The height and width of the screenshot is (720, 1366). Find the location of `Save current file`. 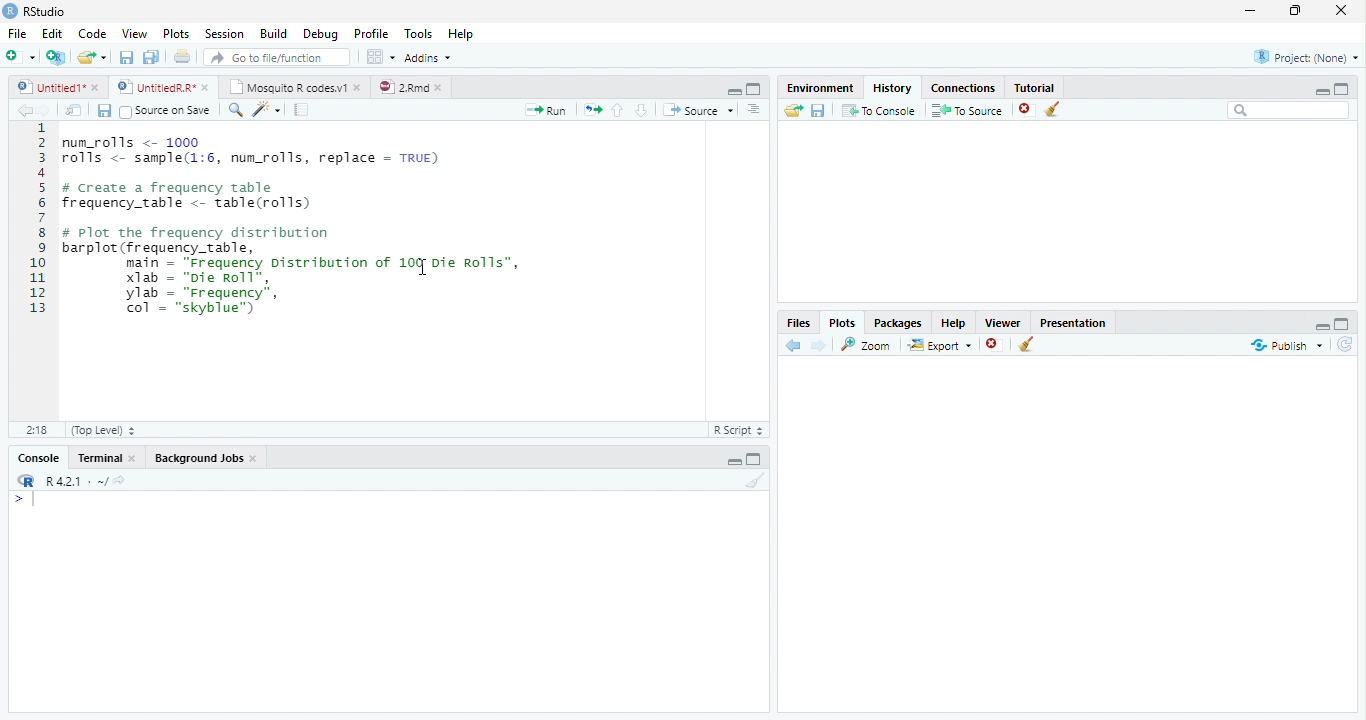

Save current file is located at coordinates (126, 57).